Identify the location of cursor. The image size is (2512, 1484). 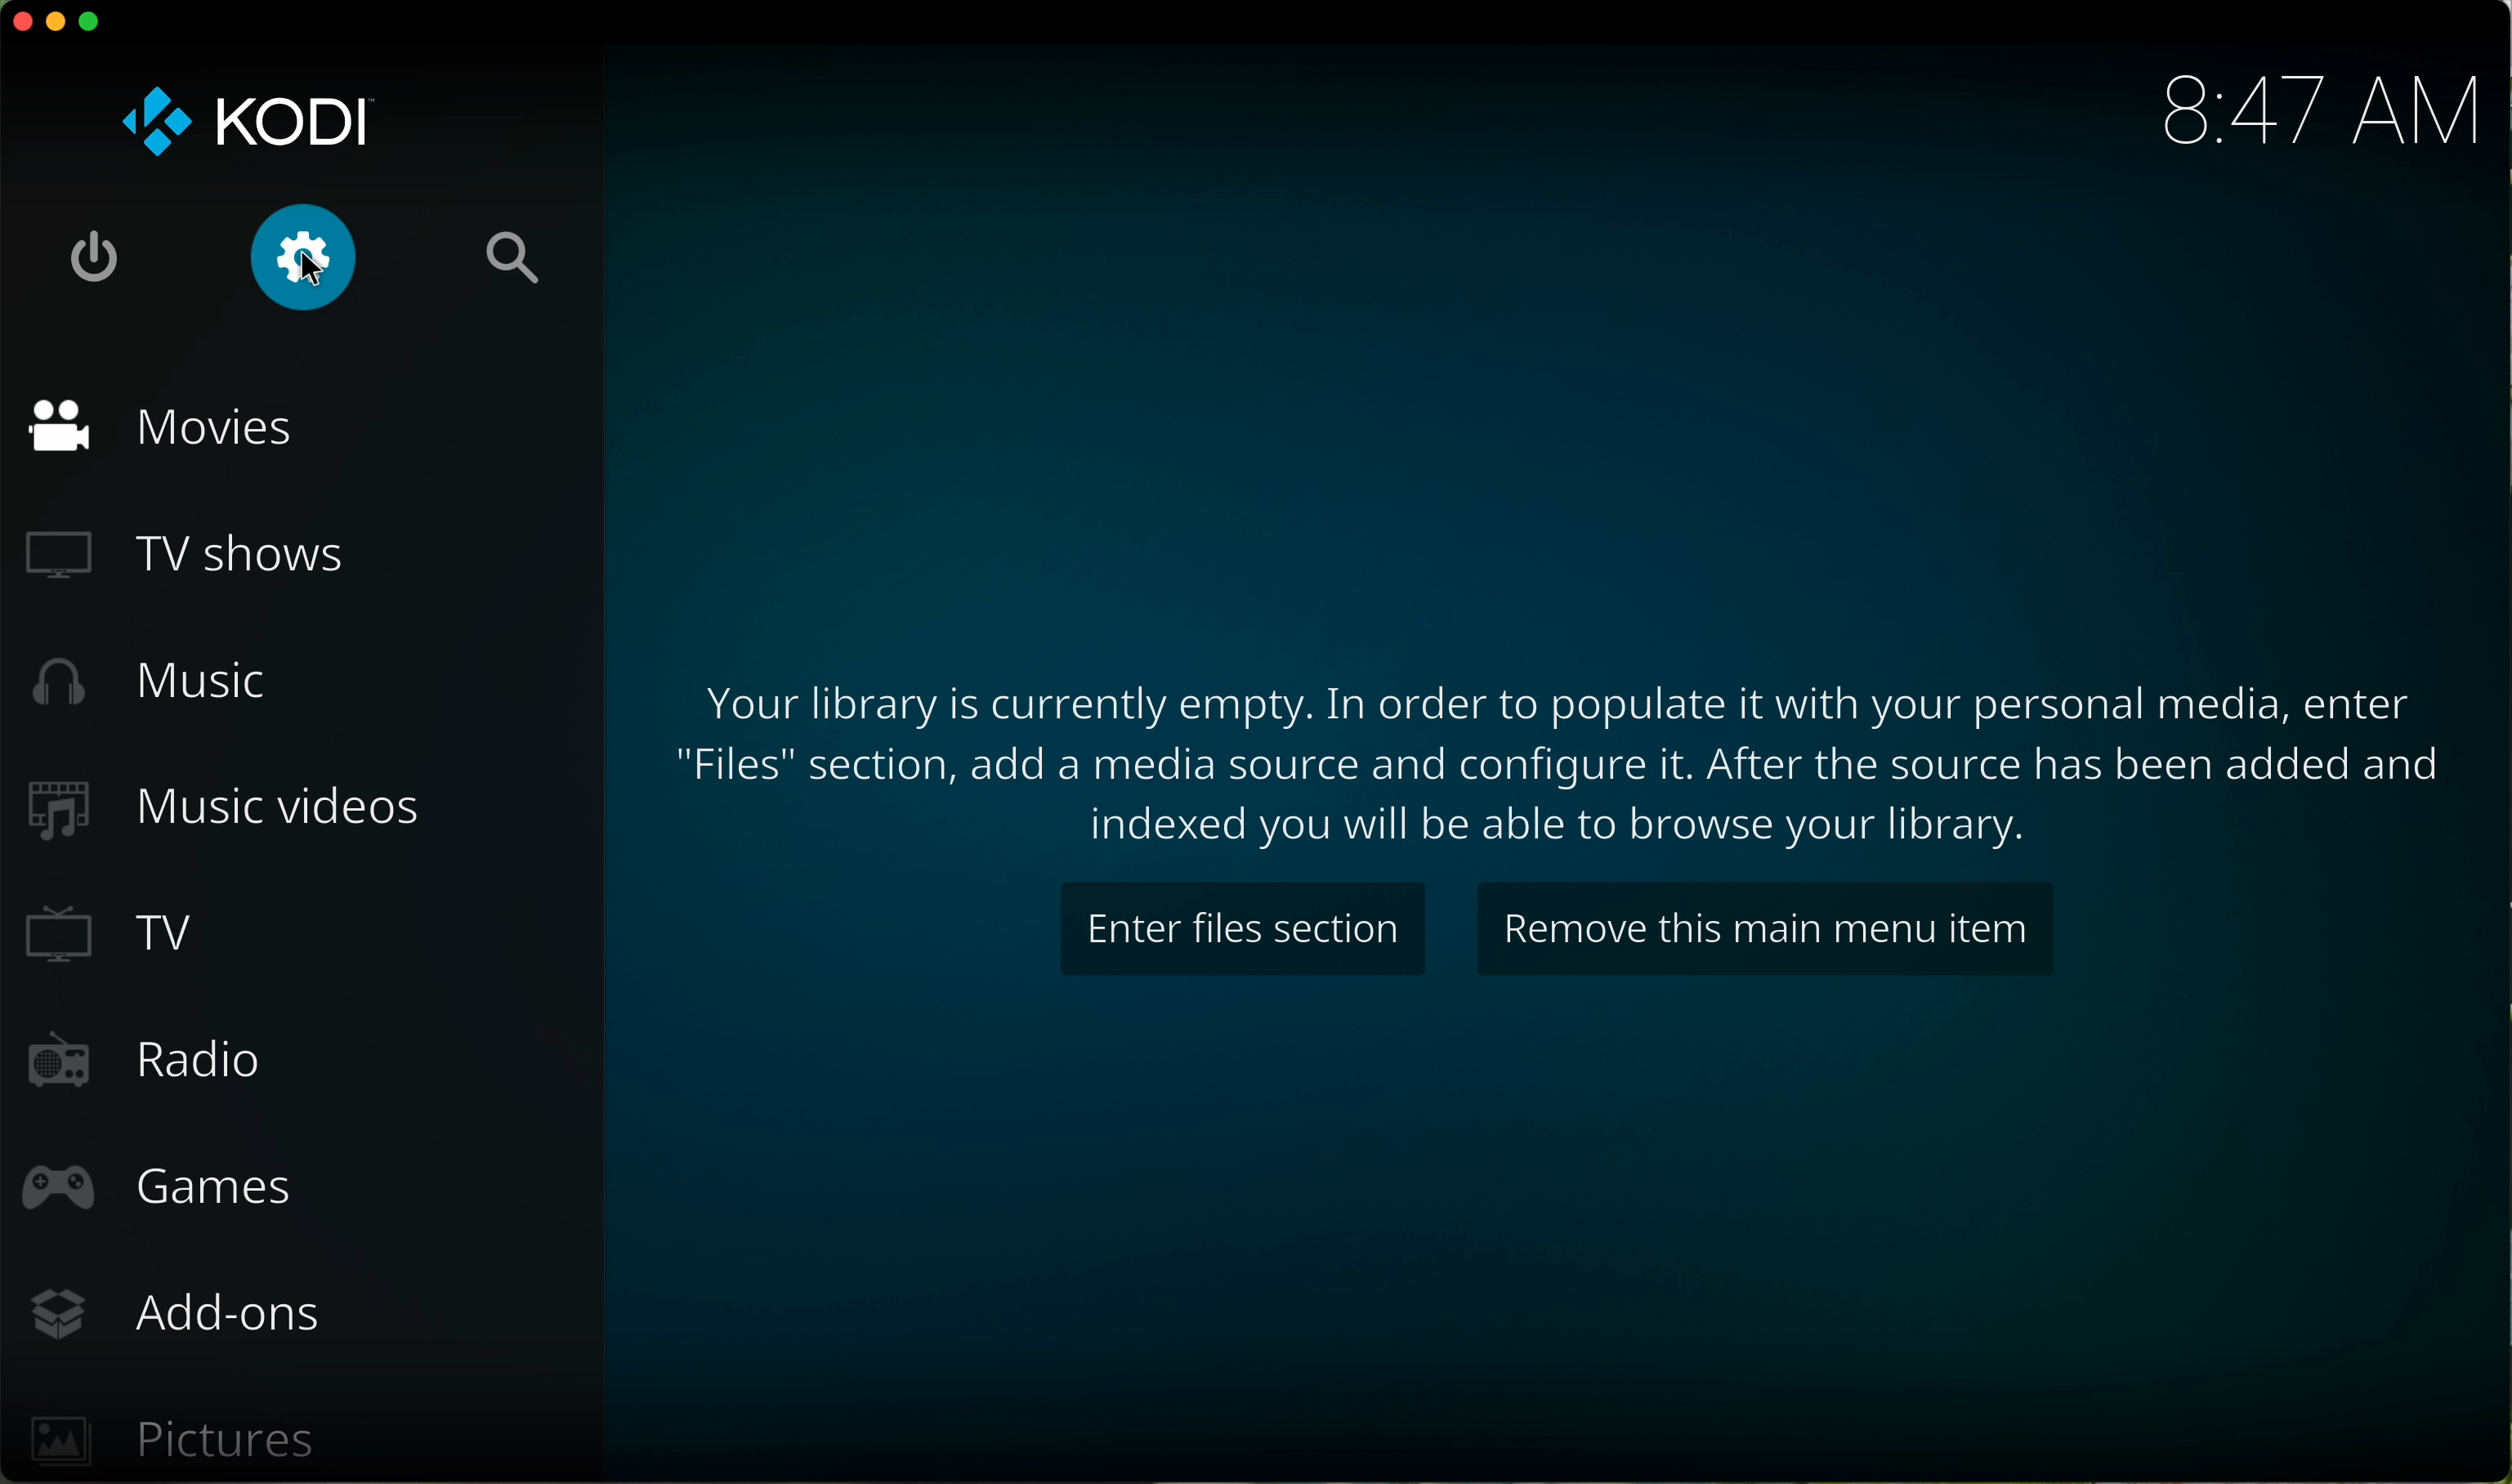
(317, 277).